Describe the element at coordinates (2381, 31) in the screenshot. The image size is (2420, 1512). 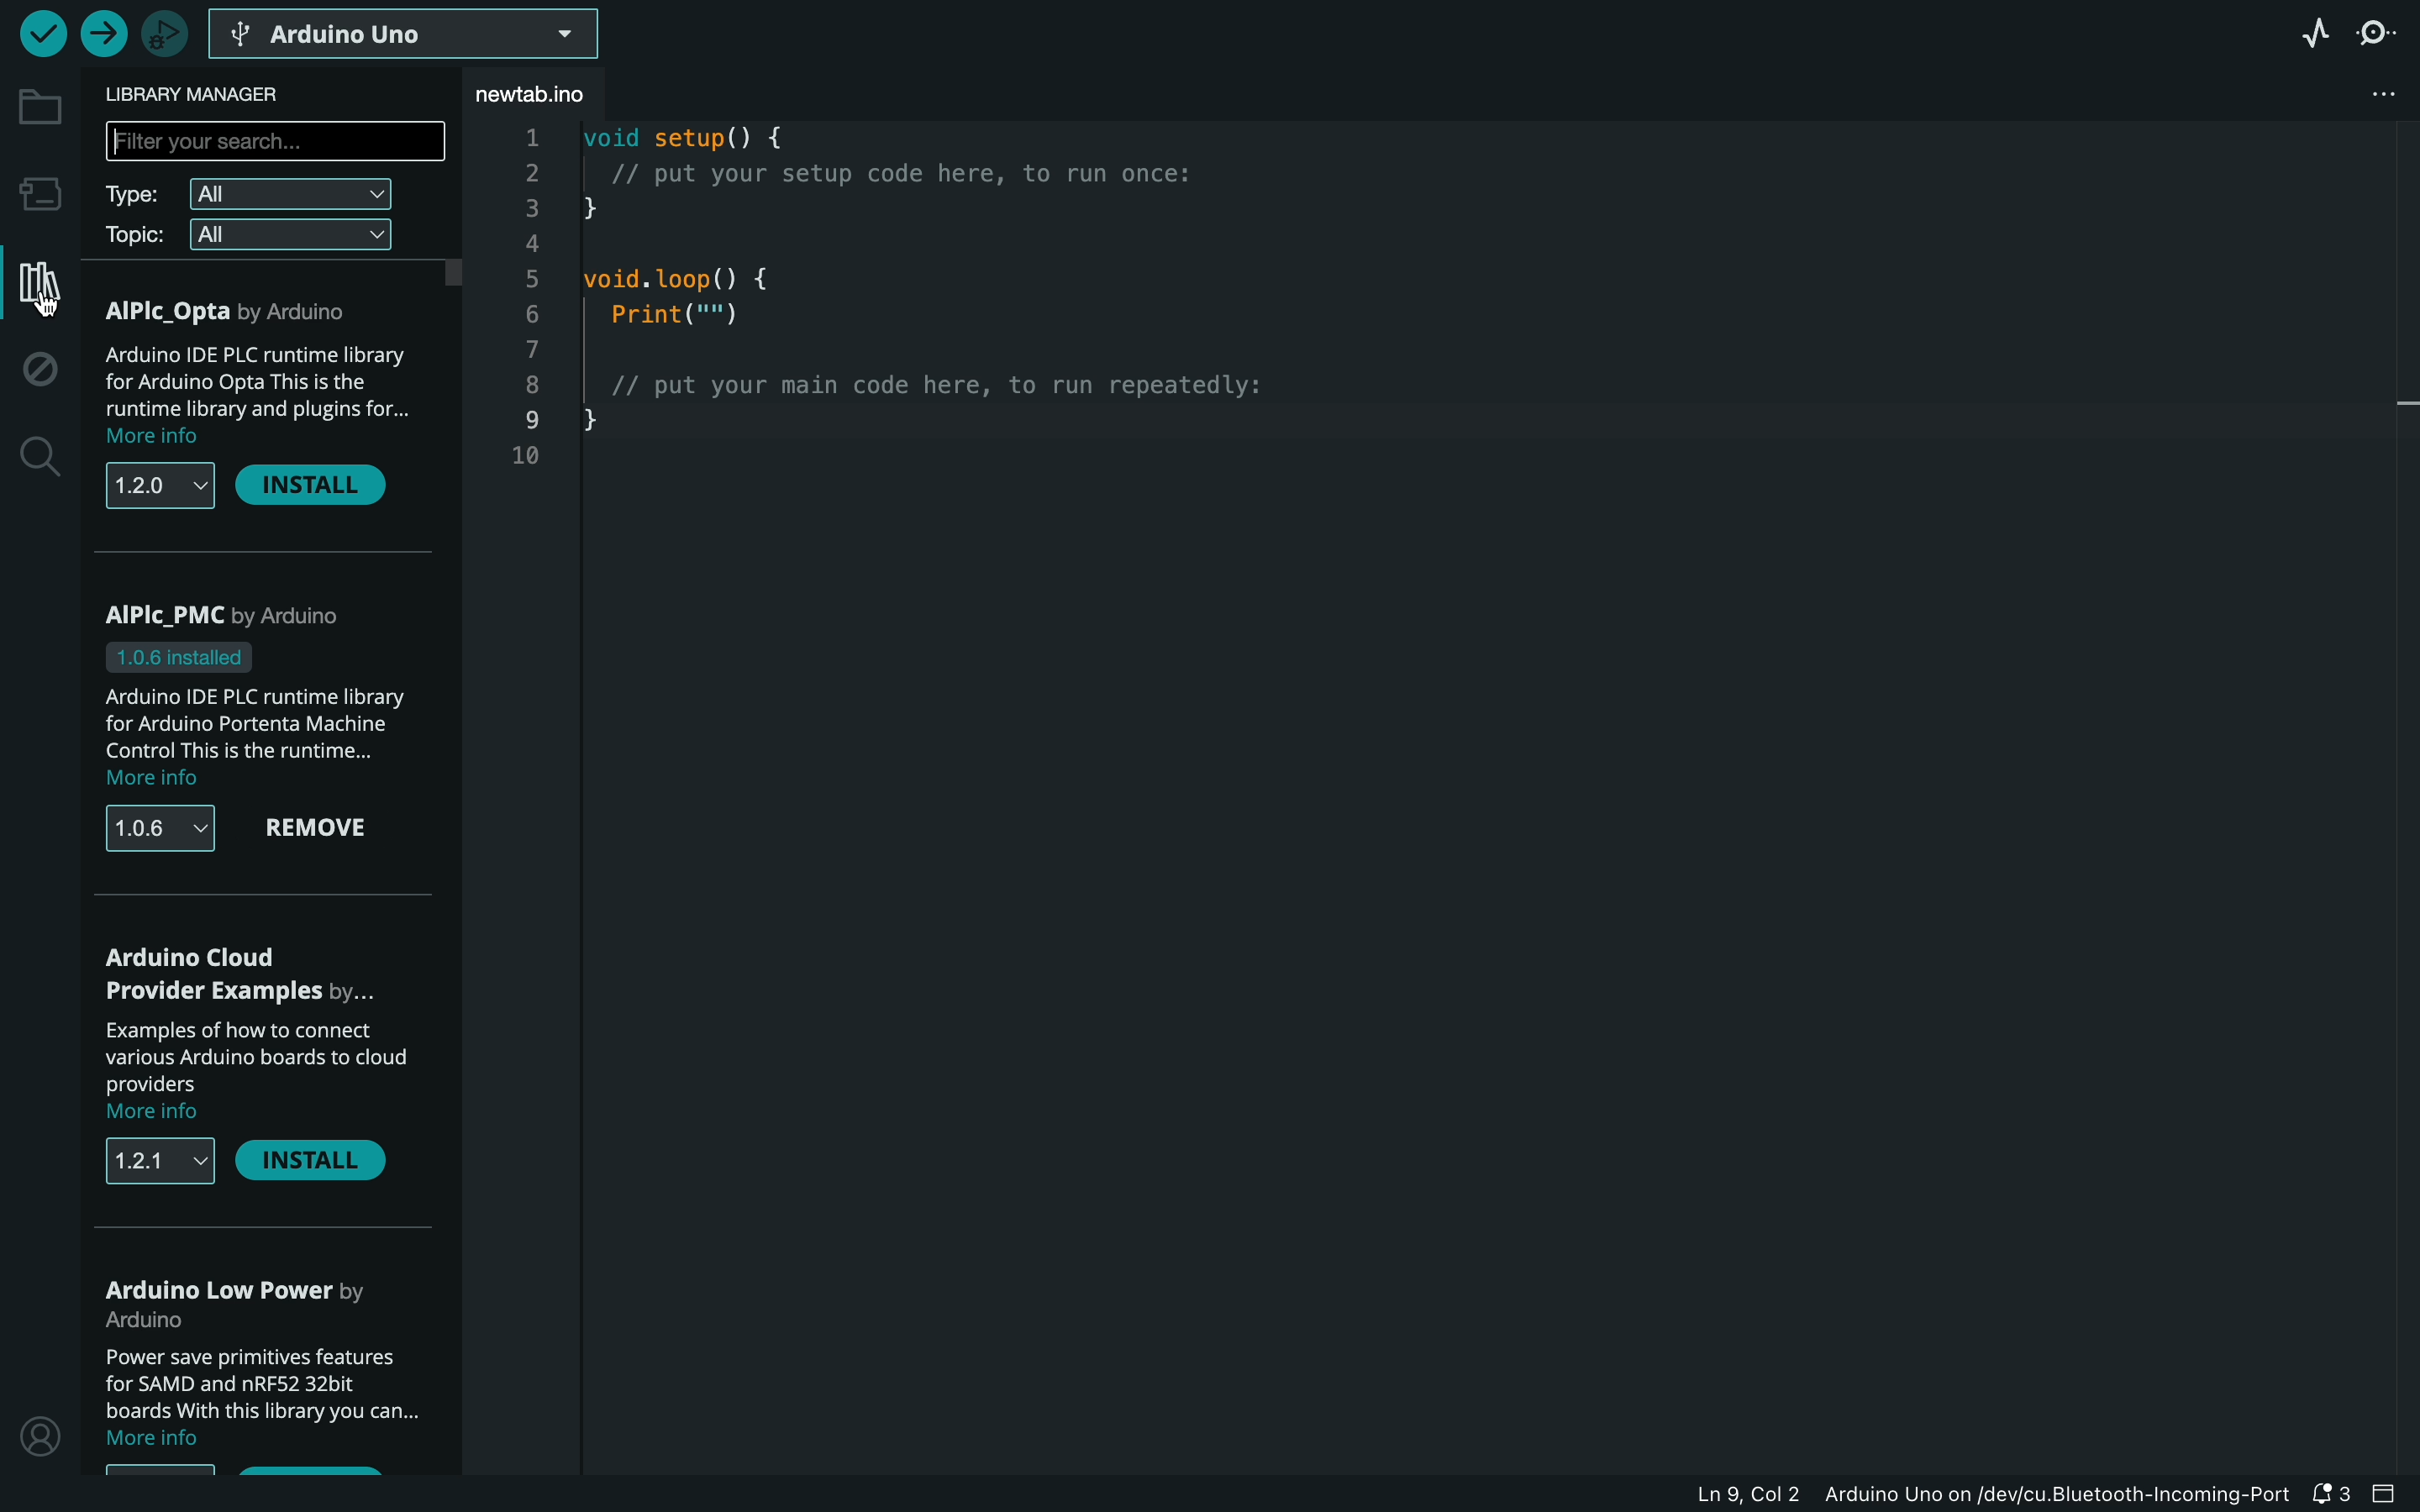
I see `serial monitor` at that location.